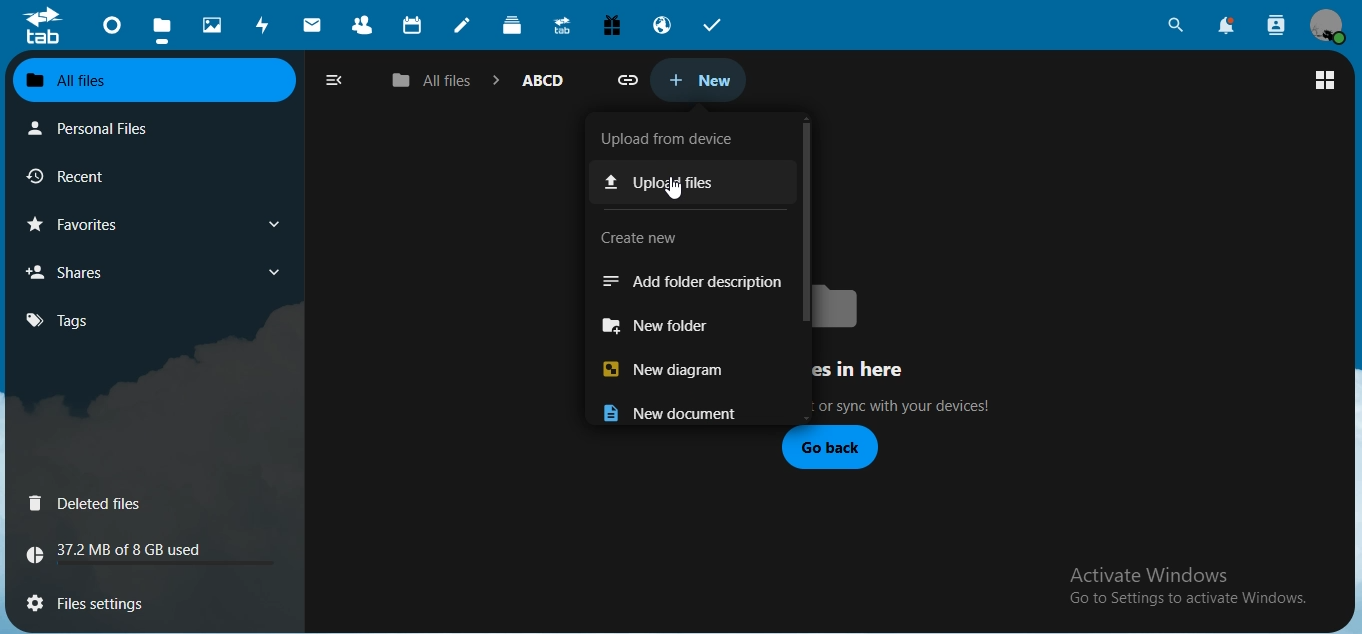  I want to click on view profile, so click(1327, 26).